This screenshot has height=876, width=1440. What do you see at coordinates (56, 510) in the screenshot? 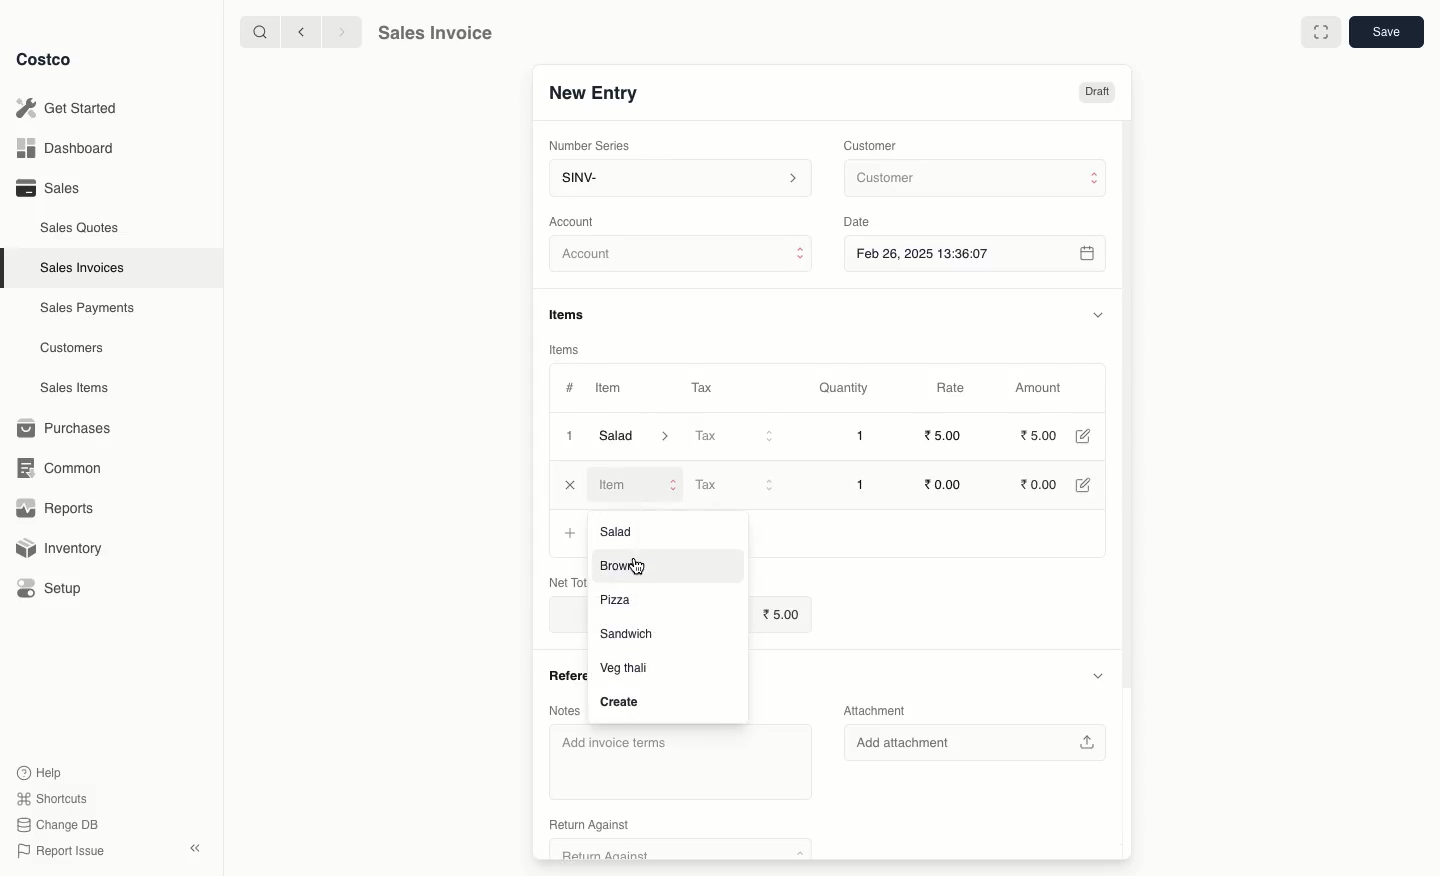
I see `Reports` at bounding box center [56, 510].